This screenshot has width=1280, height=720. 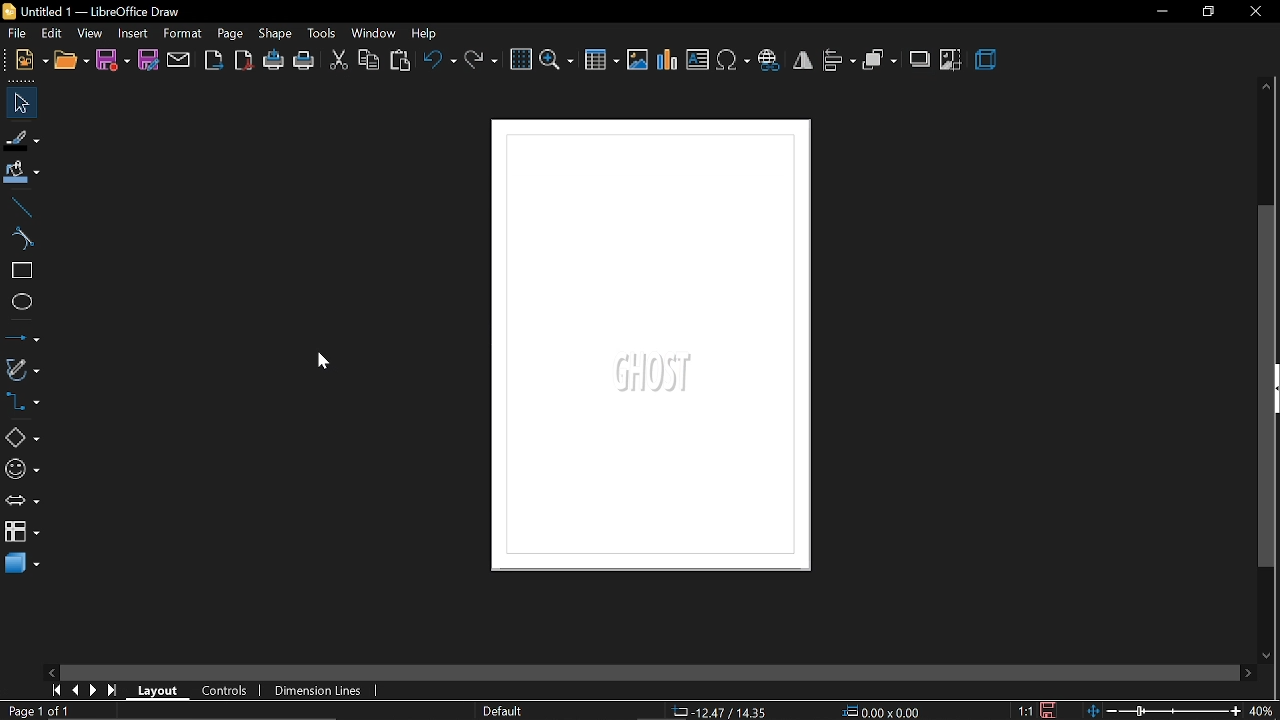 I want to click on line, so click(x=18, y=206).